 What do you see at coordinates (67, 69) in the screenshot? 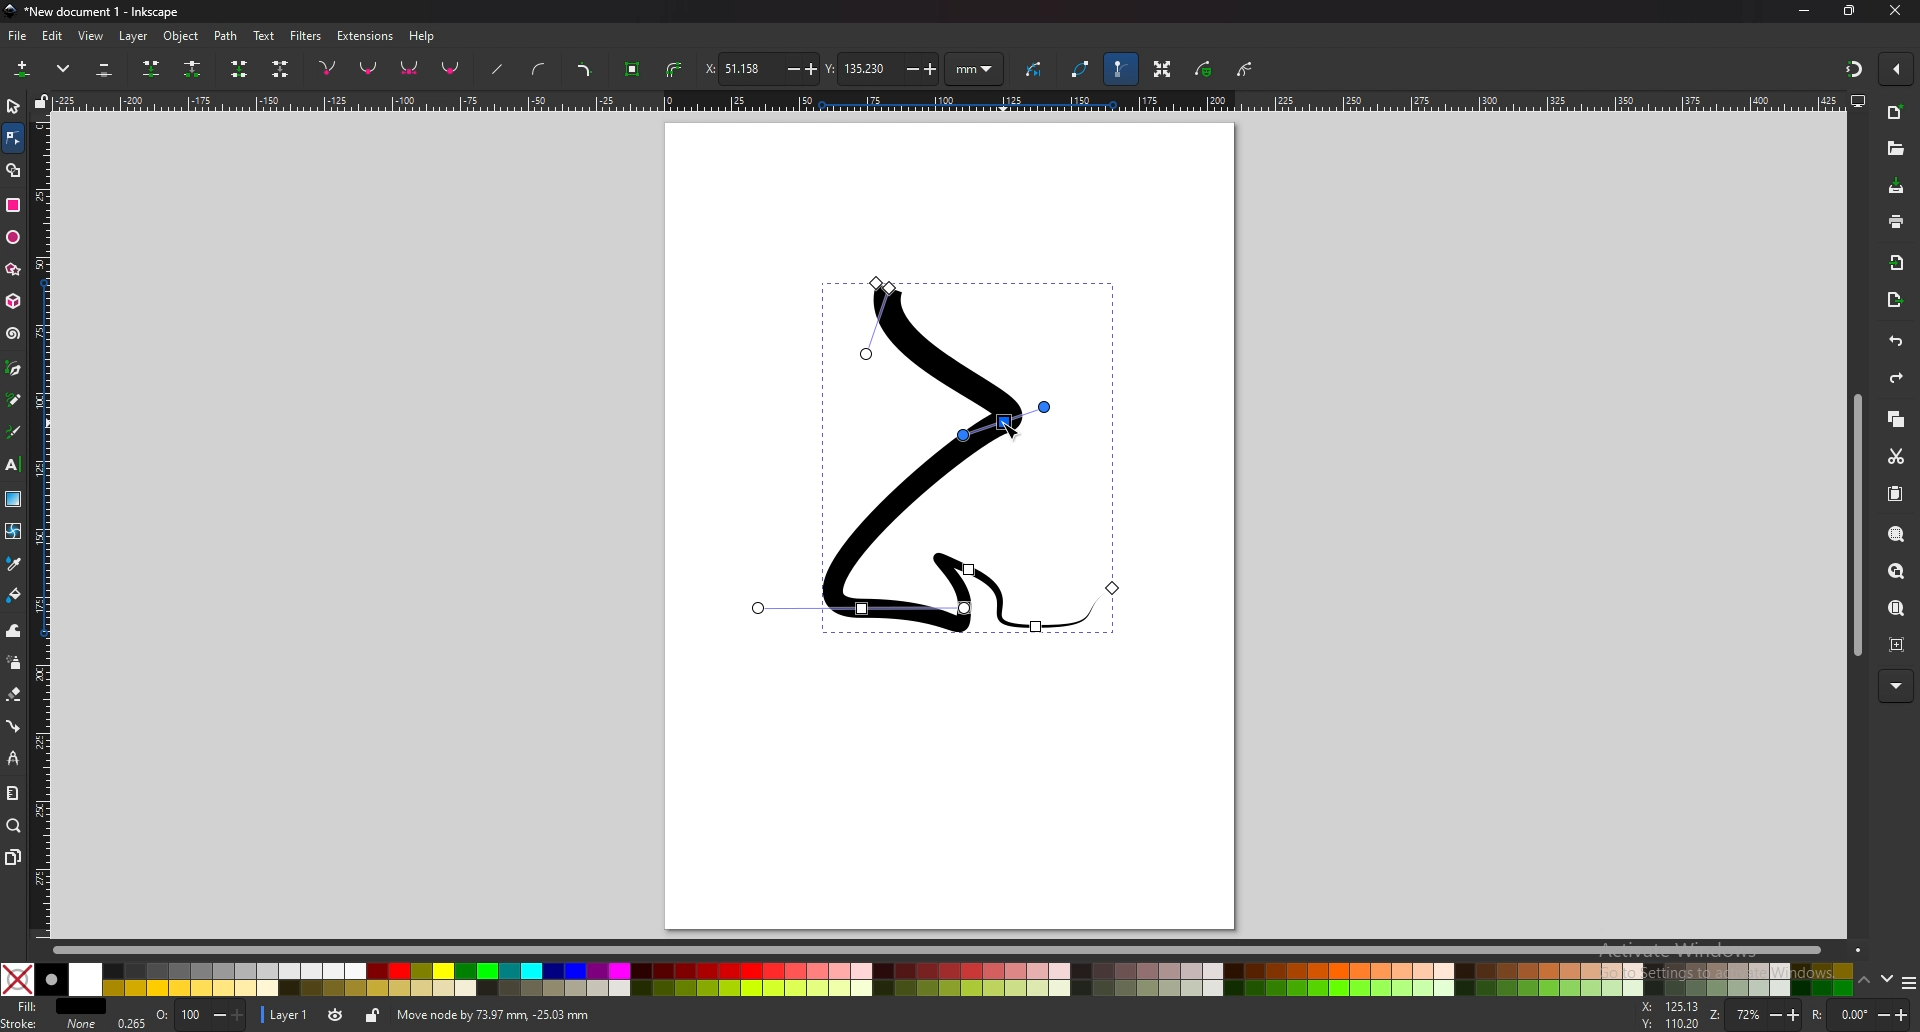
I see `more options` at bounding box center [67, 69].